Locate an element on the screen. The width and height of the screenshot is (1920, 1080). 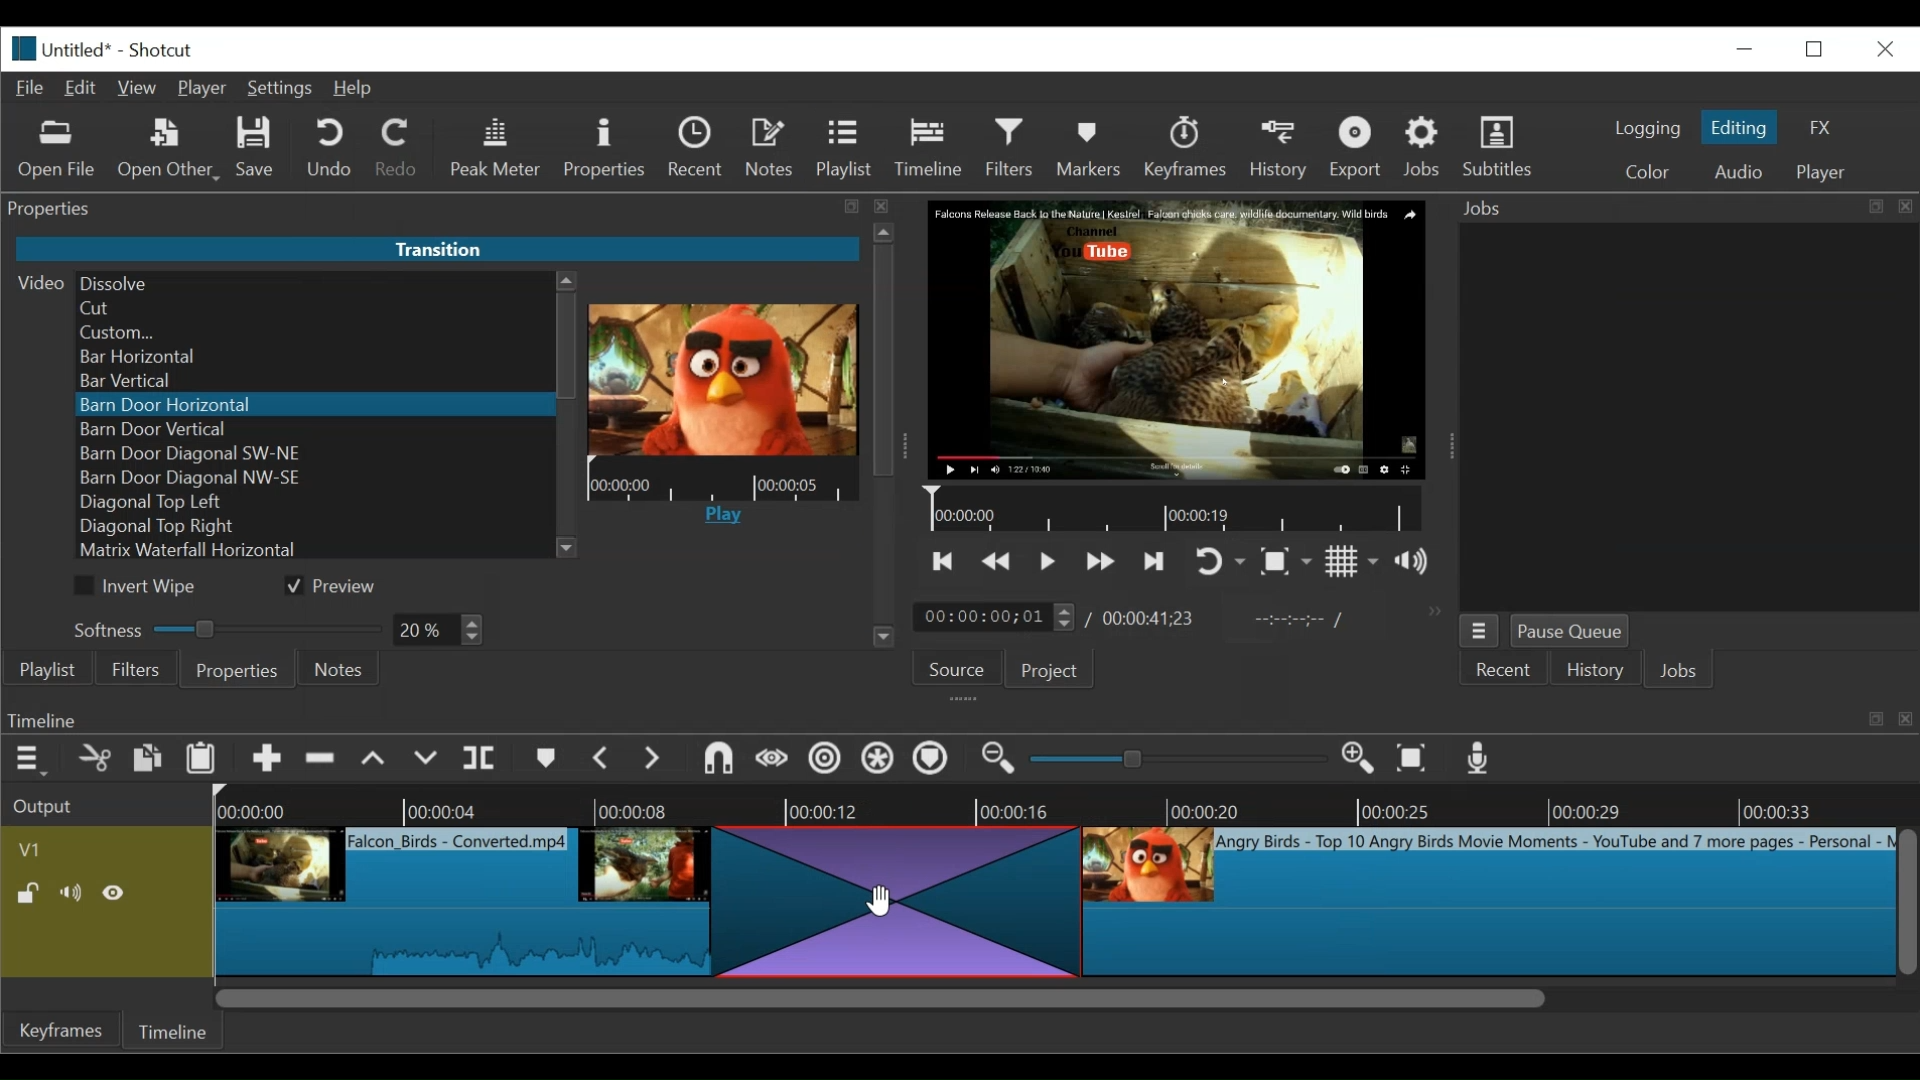
Previous Marker is located at coordinates (602, 759).